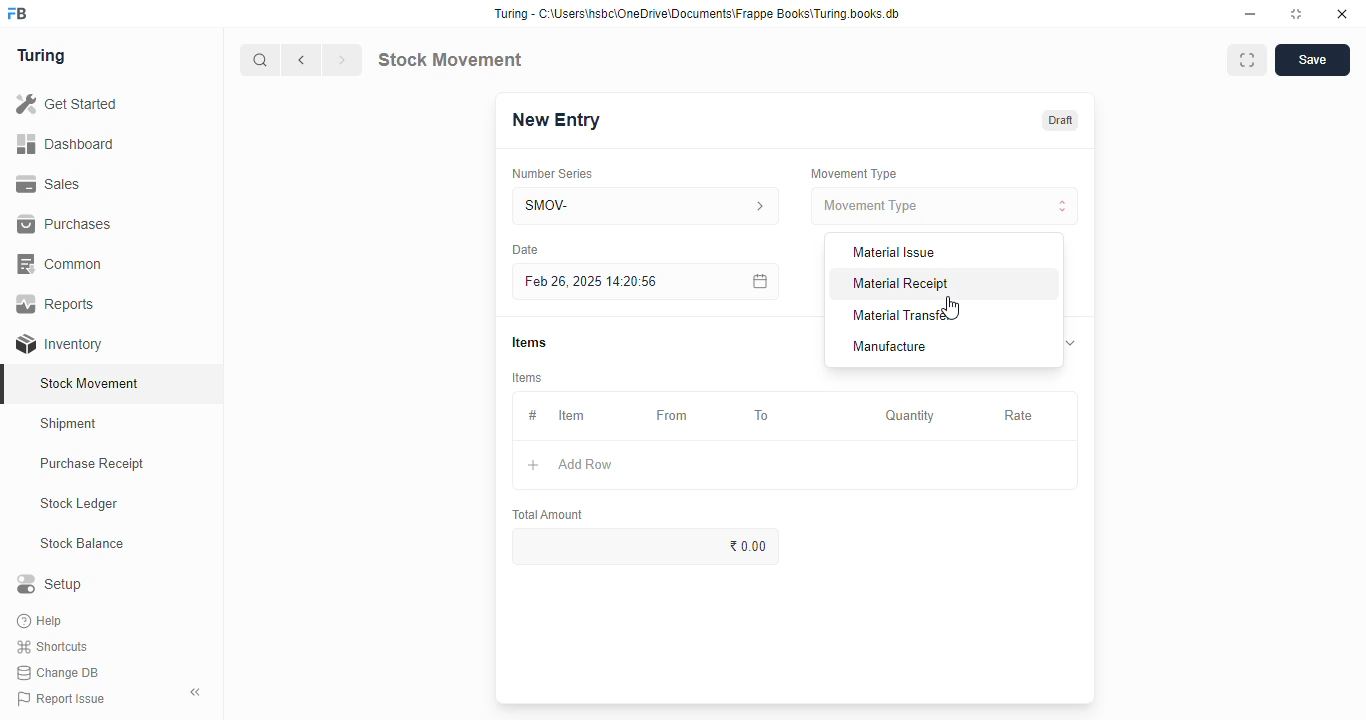 The height and width of the screenshot is (720, 1366). I want to click on previous, so click(302, 60).